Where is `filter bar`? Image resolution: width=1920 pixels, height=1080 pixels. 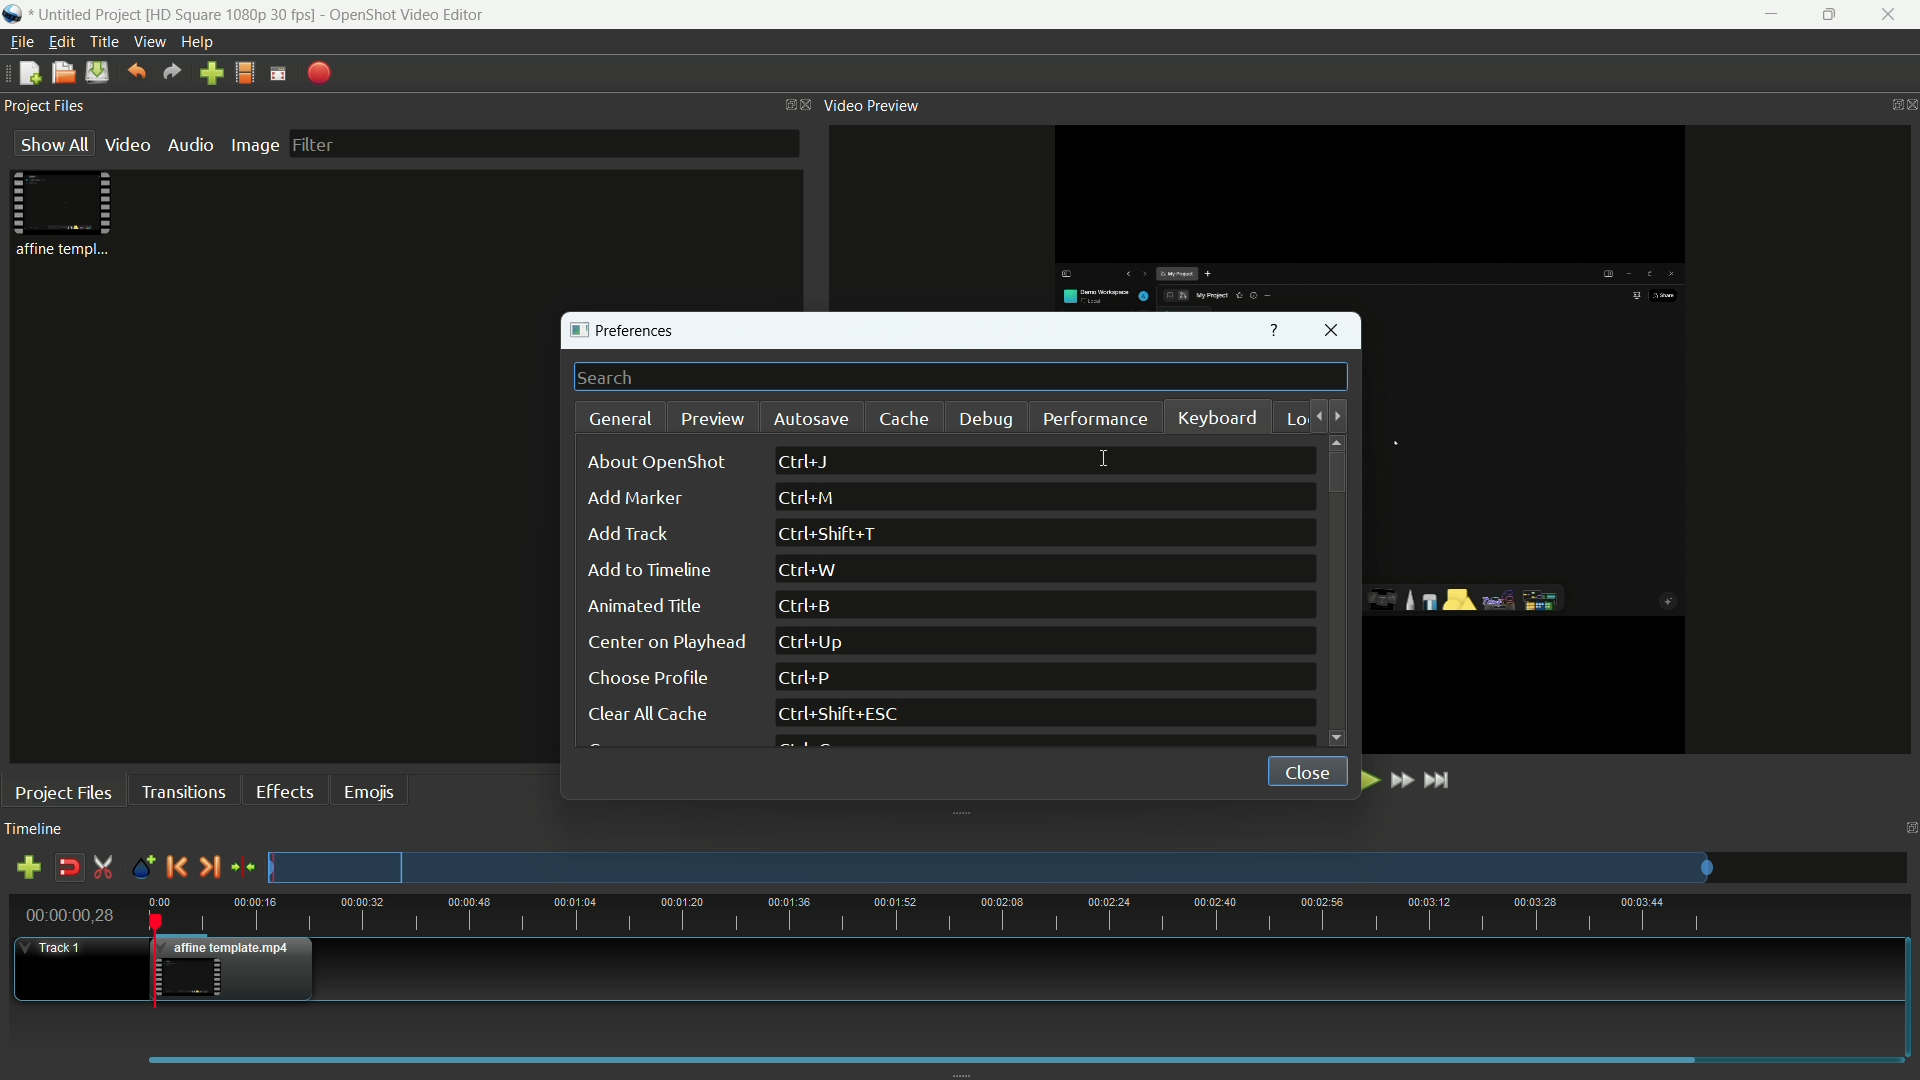
filter bar is located at coordinates (542, 143).